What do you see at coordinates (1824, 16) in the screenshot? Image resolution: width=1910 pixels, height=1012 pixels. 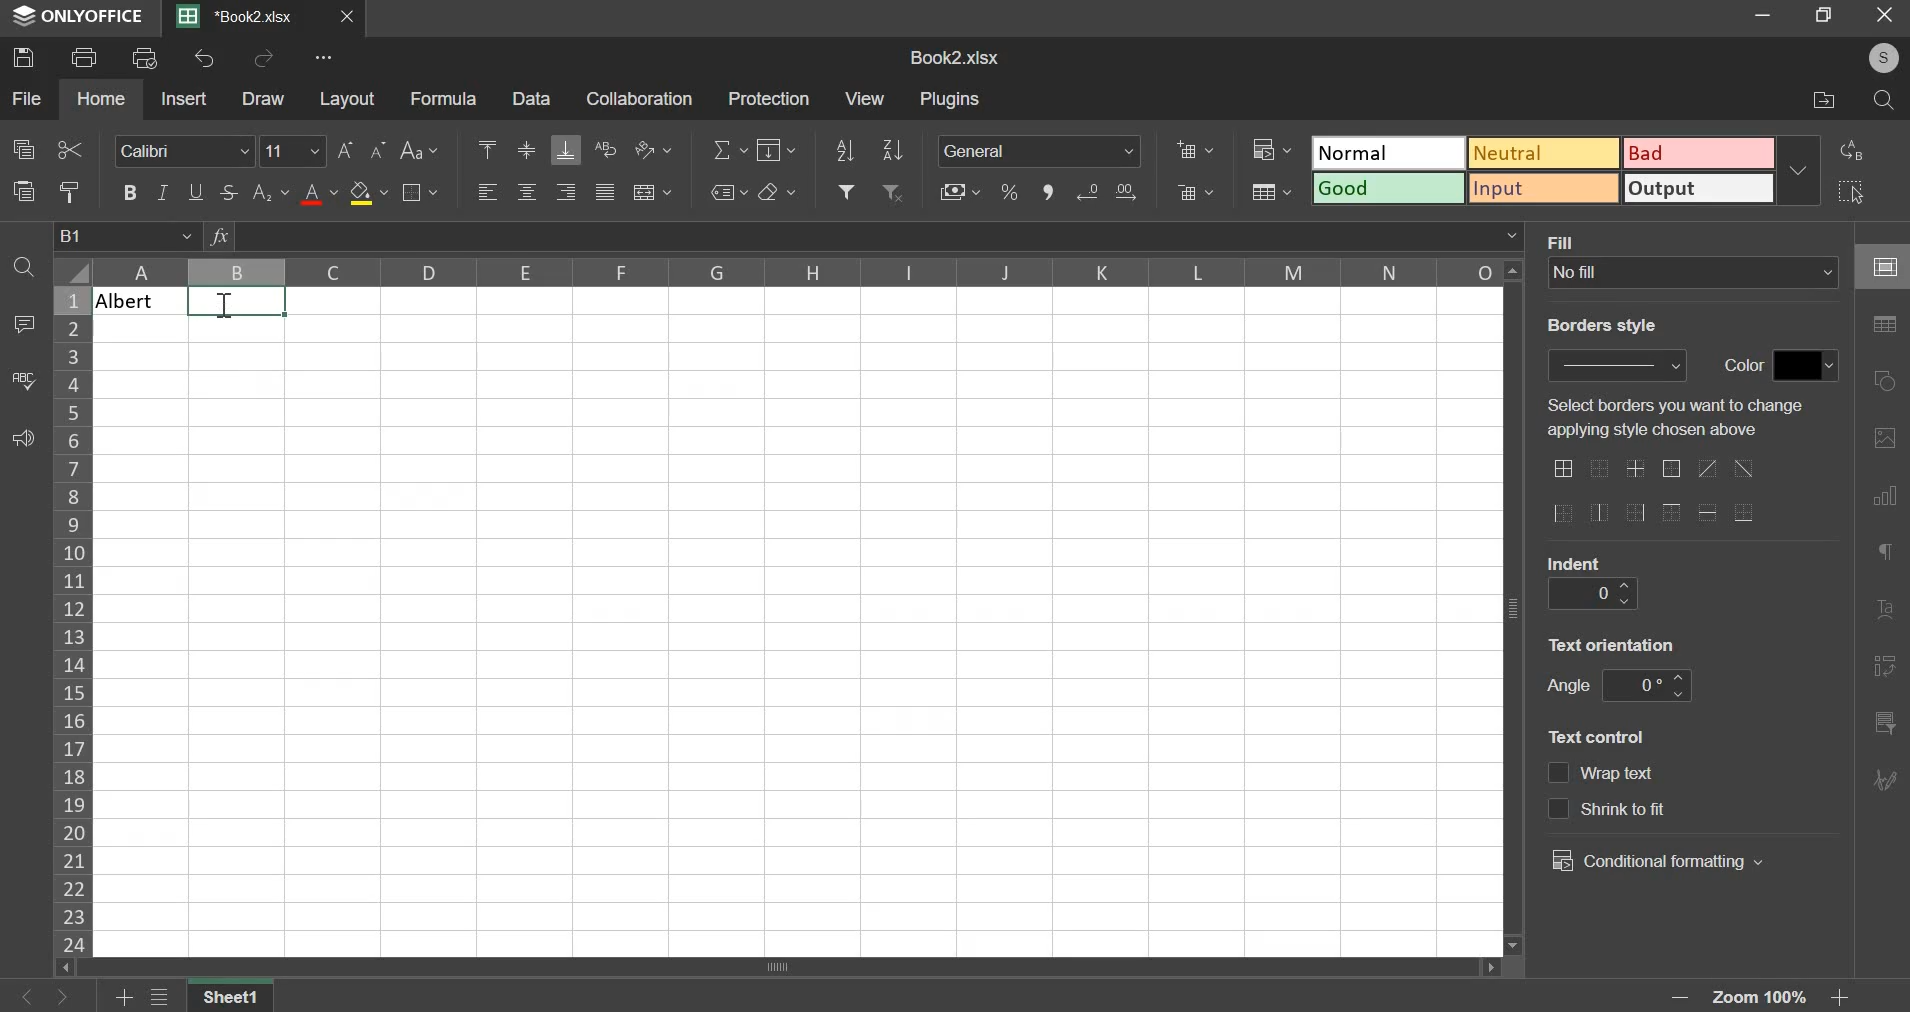 I see `maximise` at bounding box center [1824, 16].